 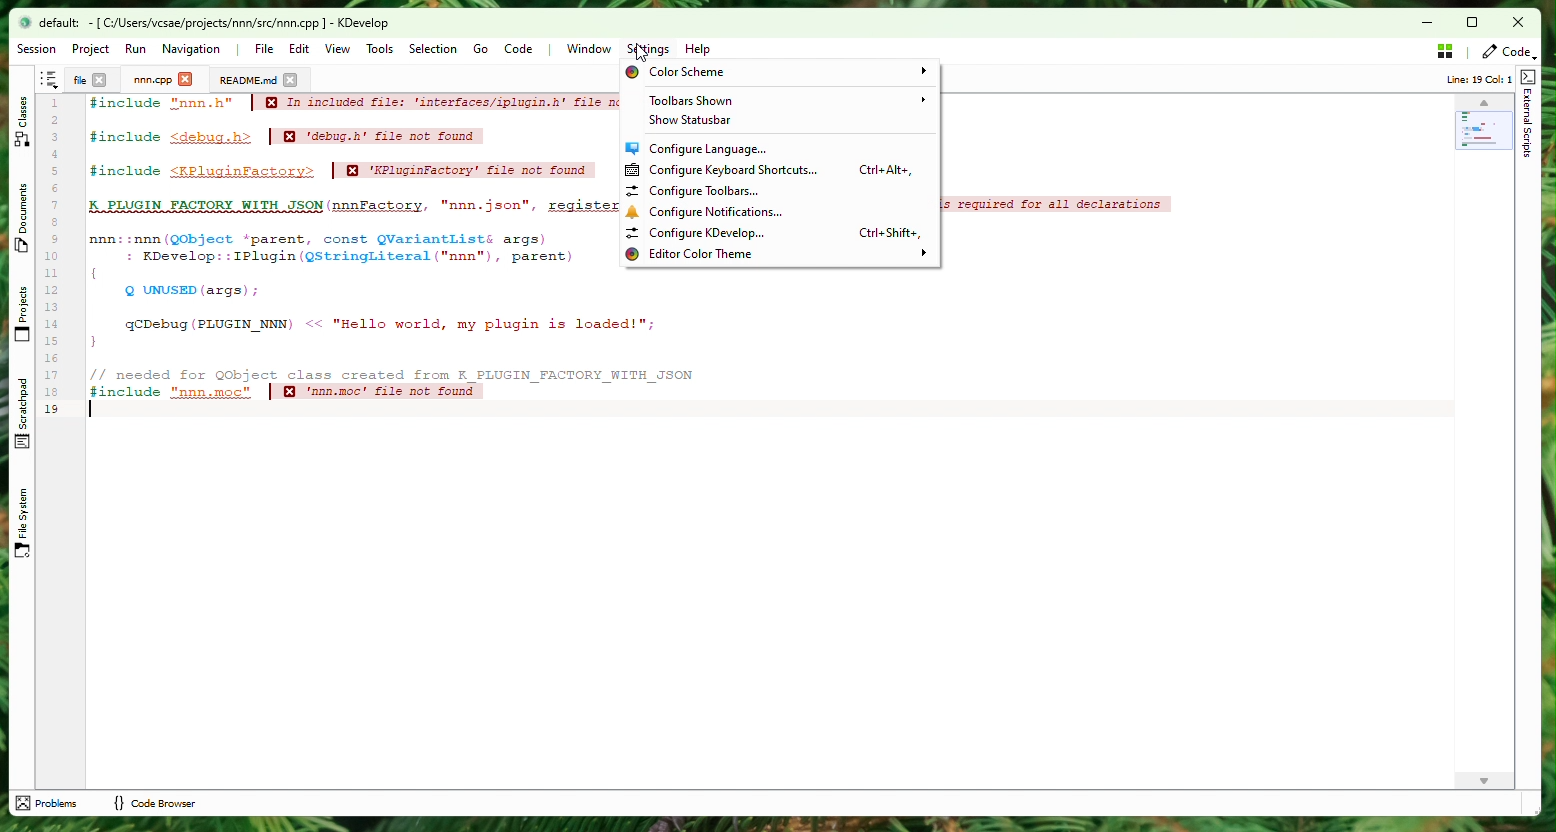 What do you see at coordinates (786, 99) in the screenshot?
I see `Toolbar shown` at bounding box center [786, 99].